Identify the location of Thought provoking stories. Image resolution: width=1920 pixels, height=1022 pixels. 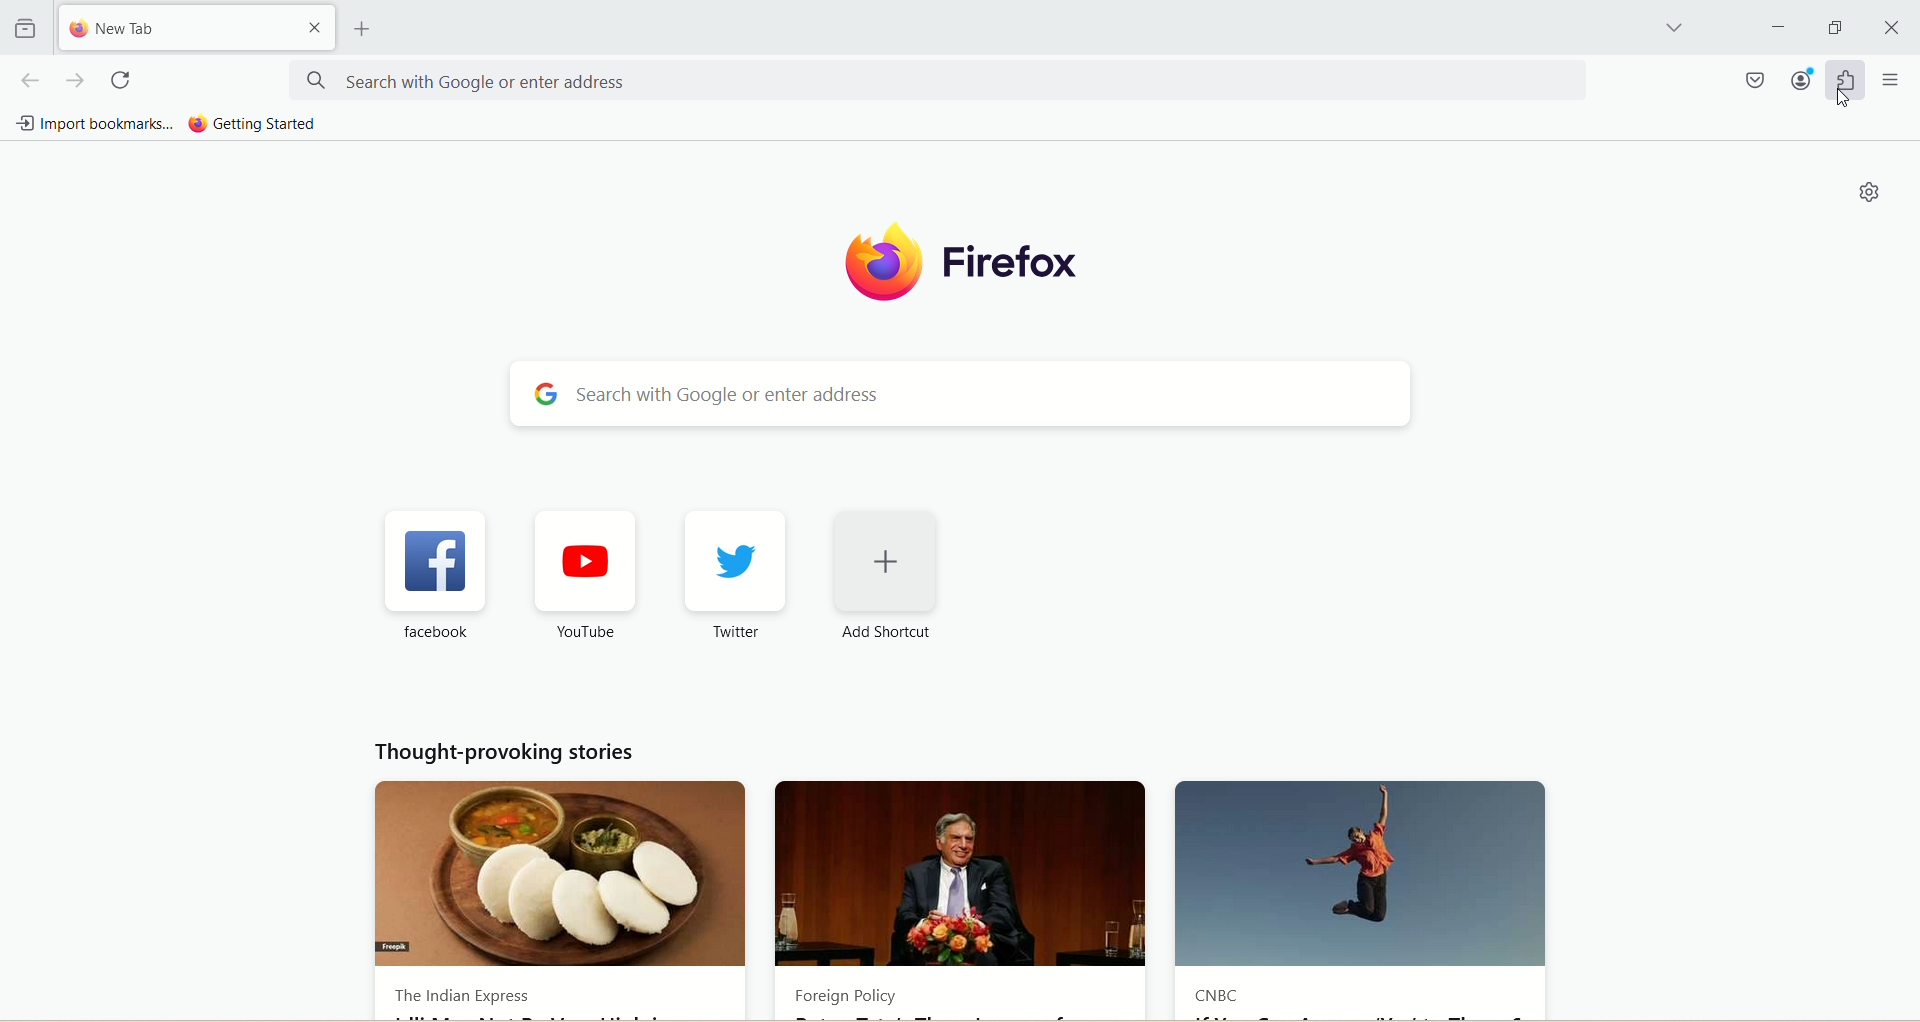
(504, 752).